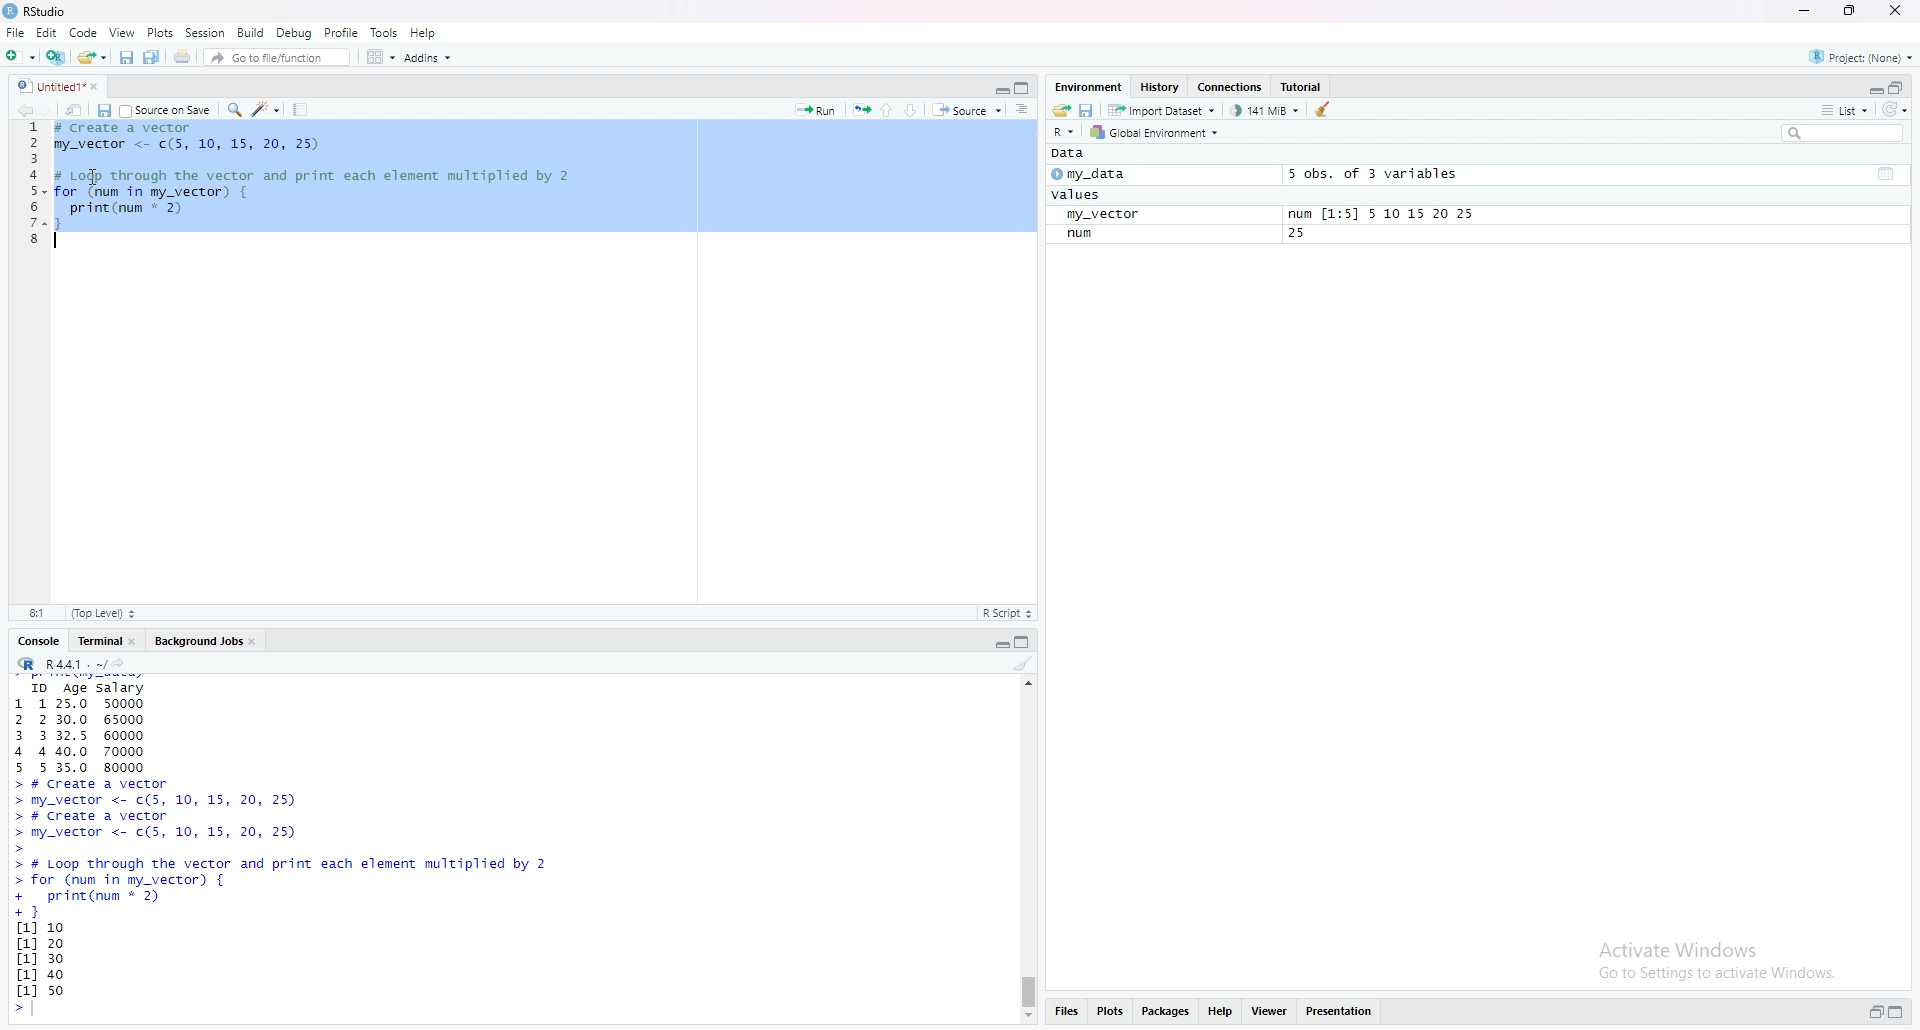 The height and width of the screenshot is (1030, 1920). What do you see at coordinates (1373, 174) in the screenshot?
I see `5 obs. of 3 variables` at bounding box center [1373, 174].